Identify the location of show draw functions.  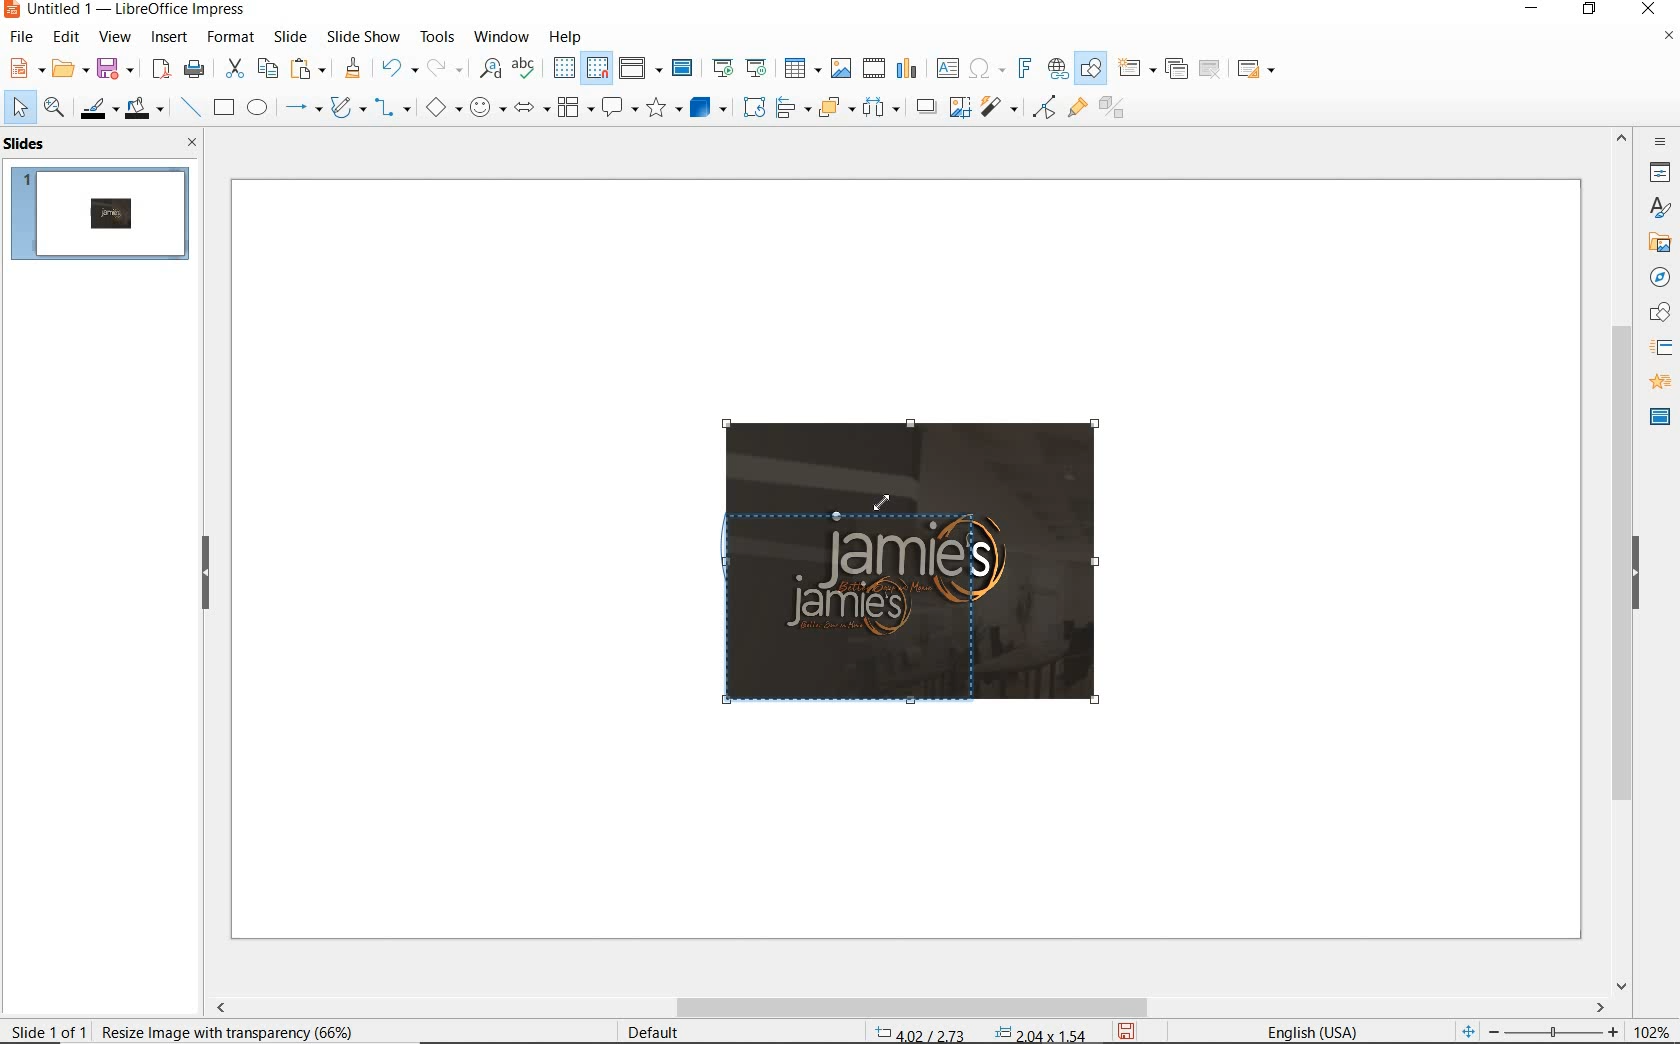
(1091, 69).